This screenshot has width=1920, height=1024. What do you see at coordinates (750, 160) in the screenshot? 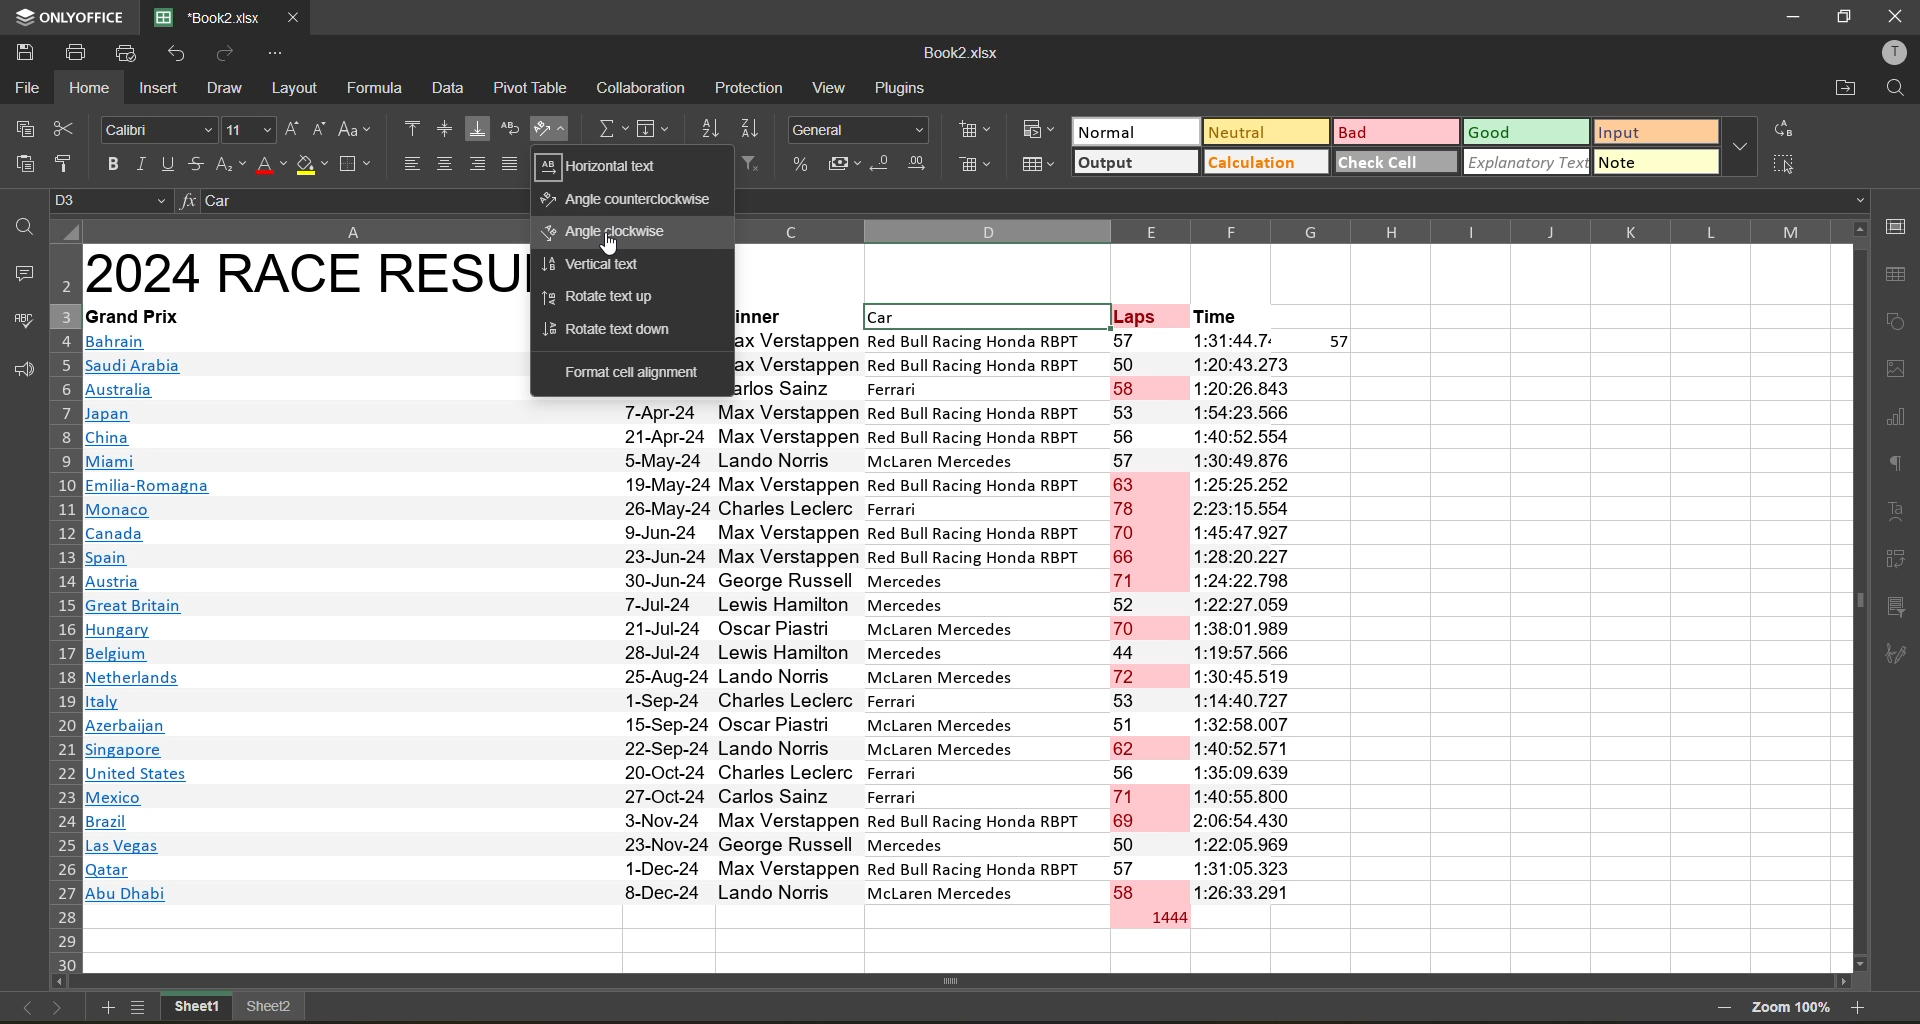
I see `clear filter` at bounding box center [750, 160].